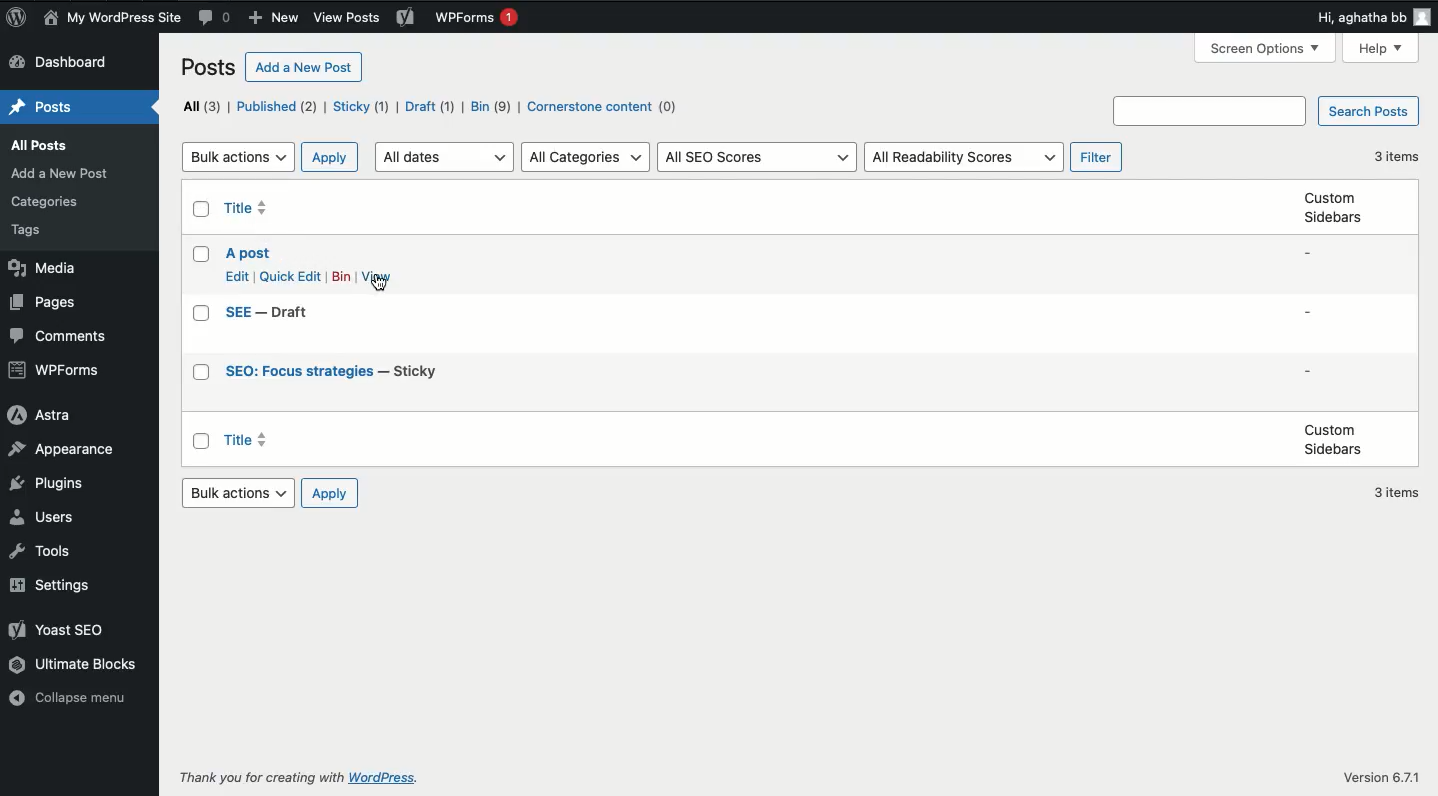 The width and height of the screenshot is (1438, 796). I want to click on Title, so click(254, 230).